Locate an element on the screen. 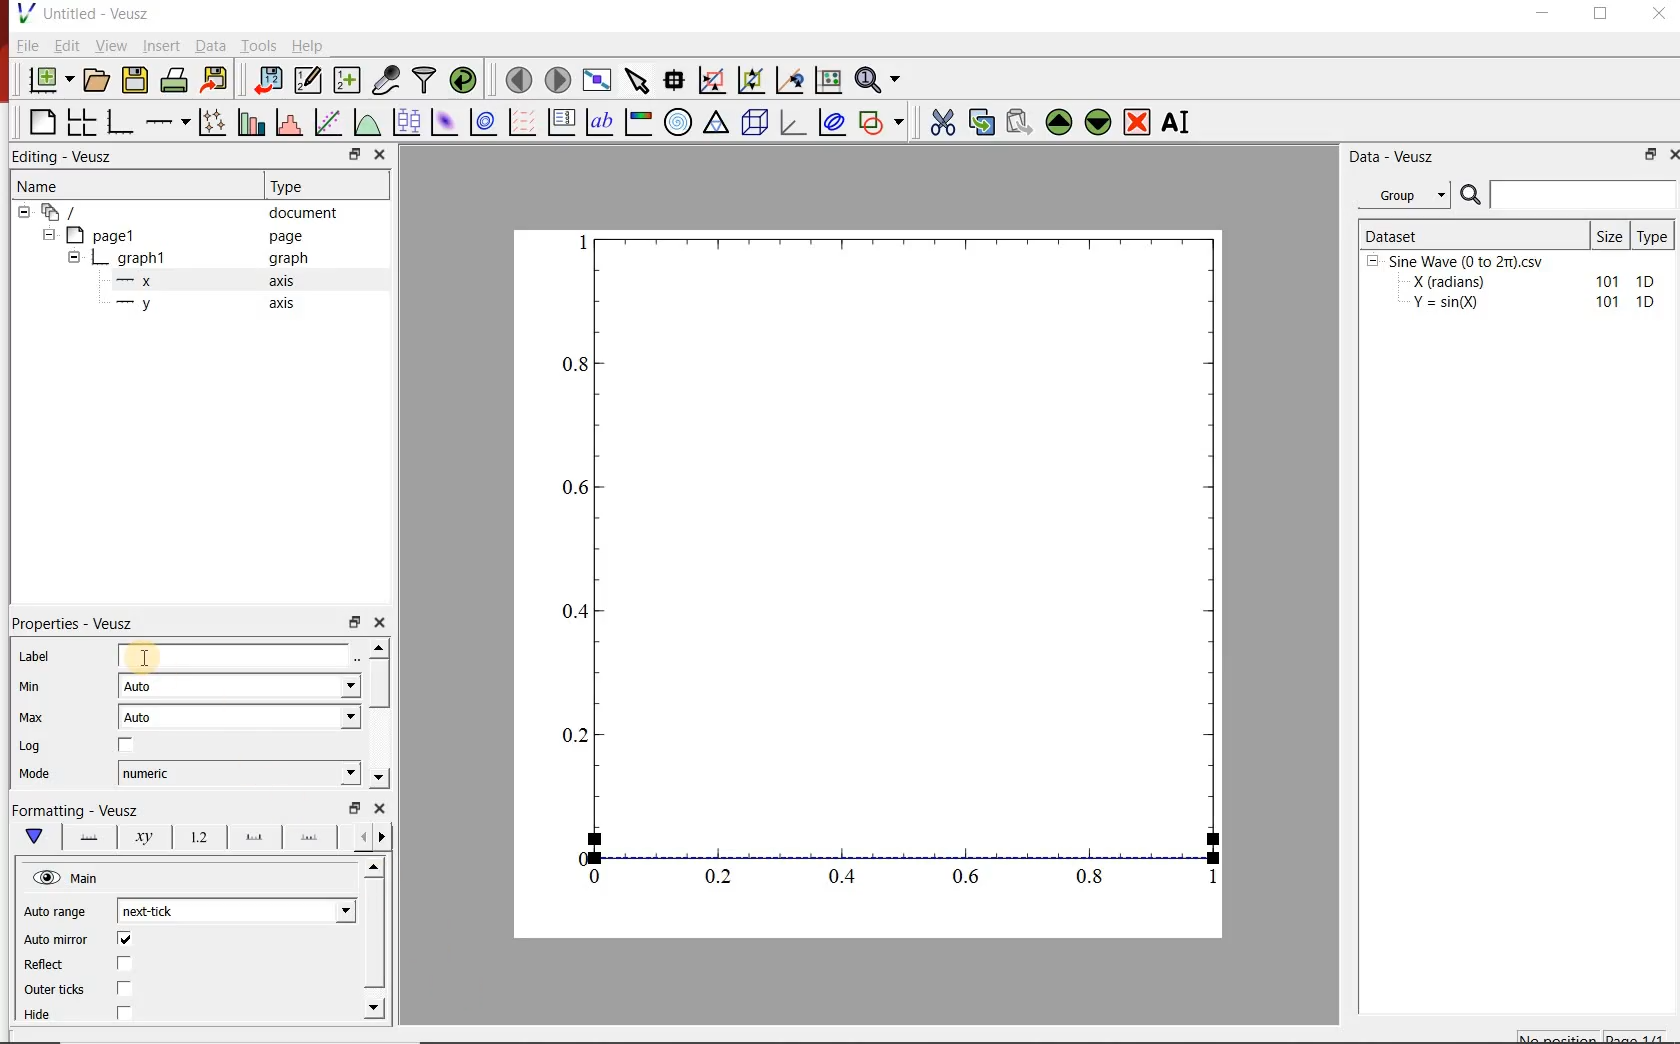  Up is located at coordinates (373, 868).